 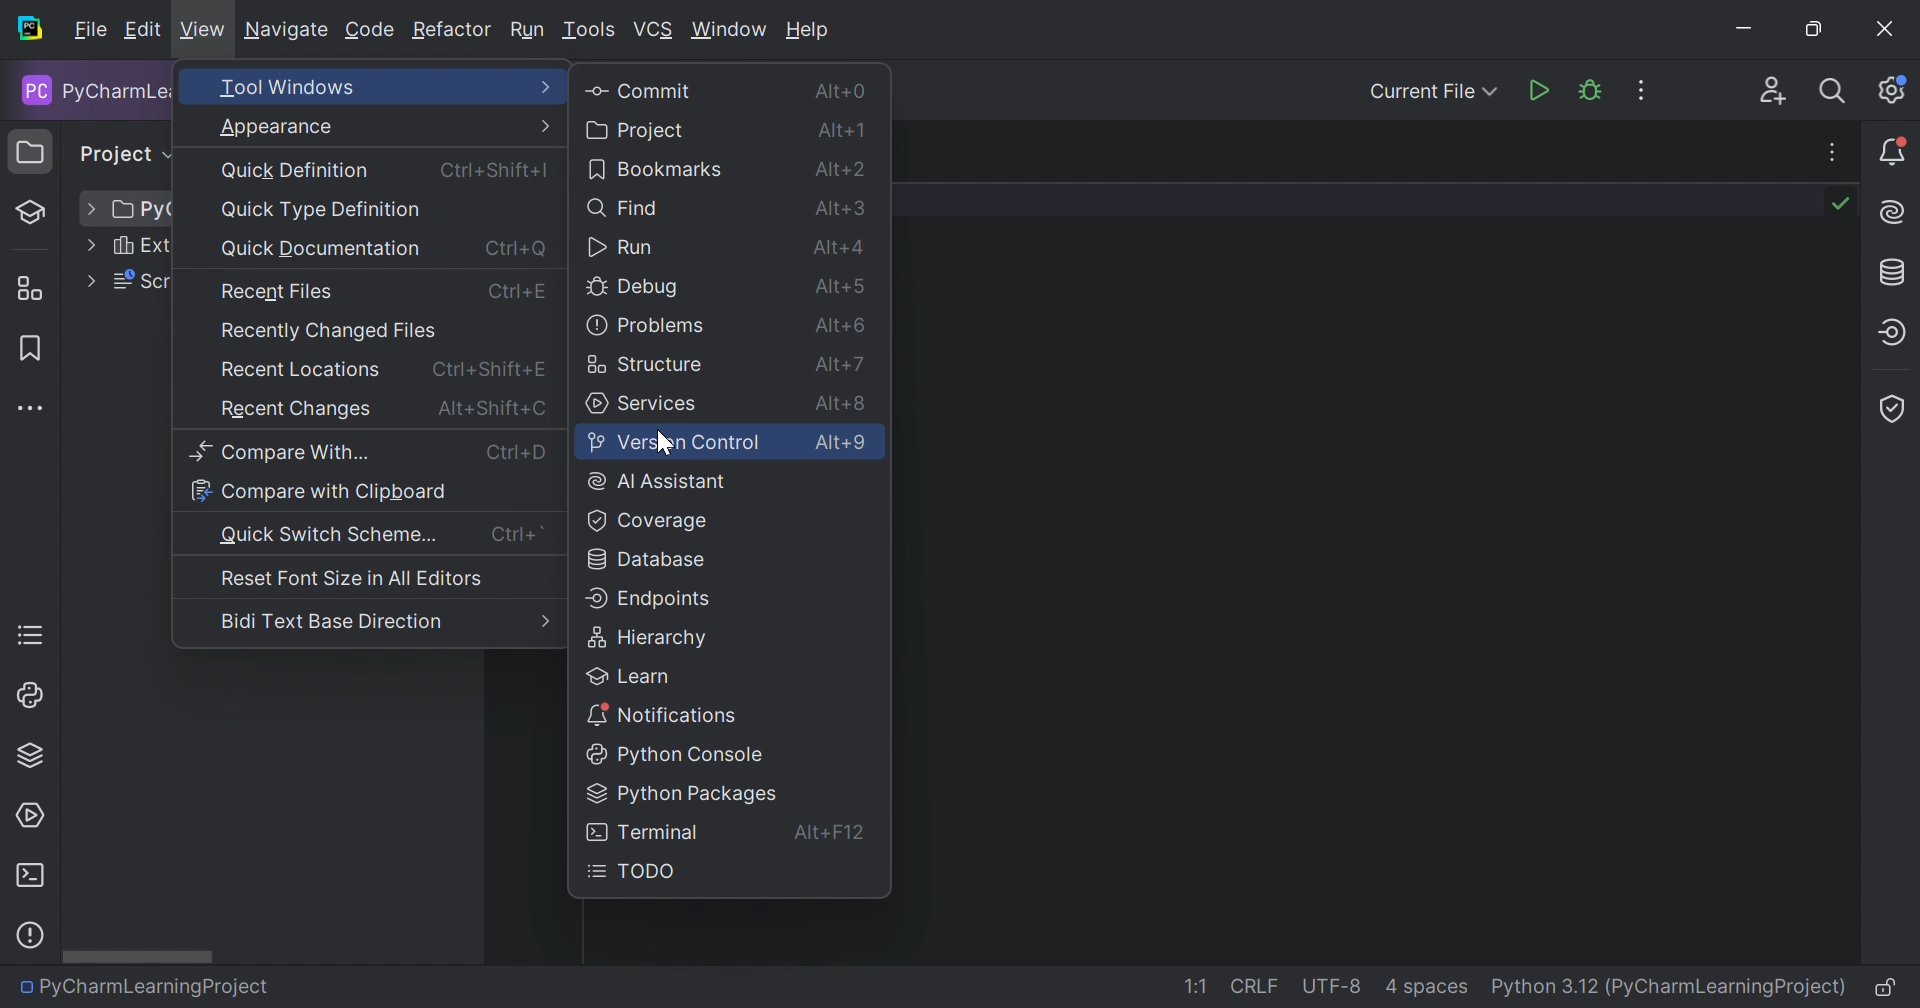 I want to click on Recent Locations, so click(x=301, y=370).